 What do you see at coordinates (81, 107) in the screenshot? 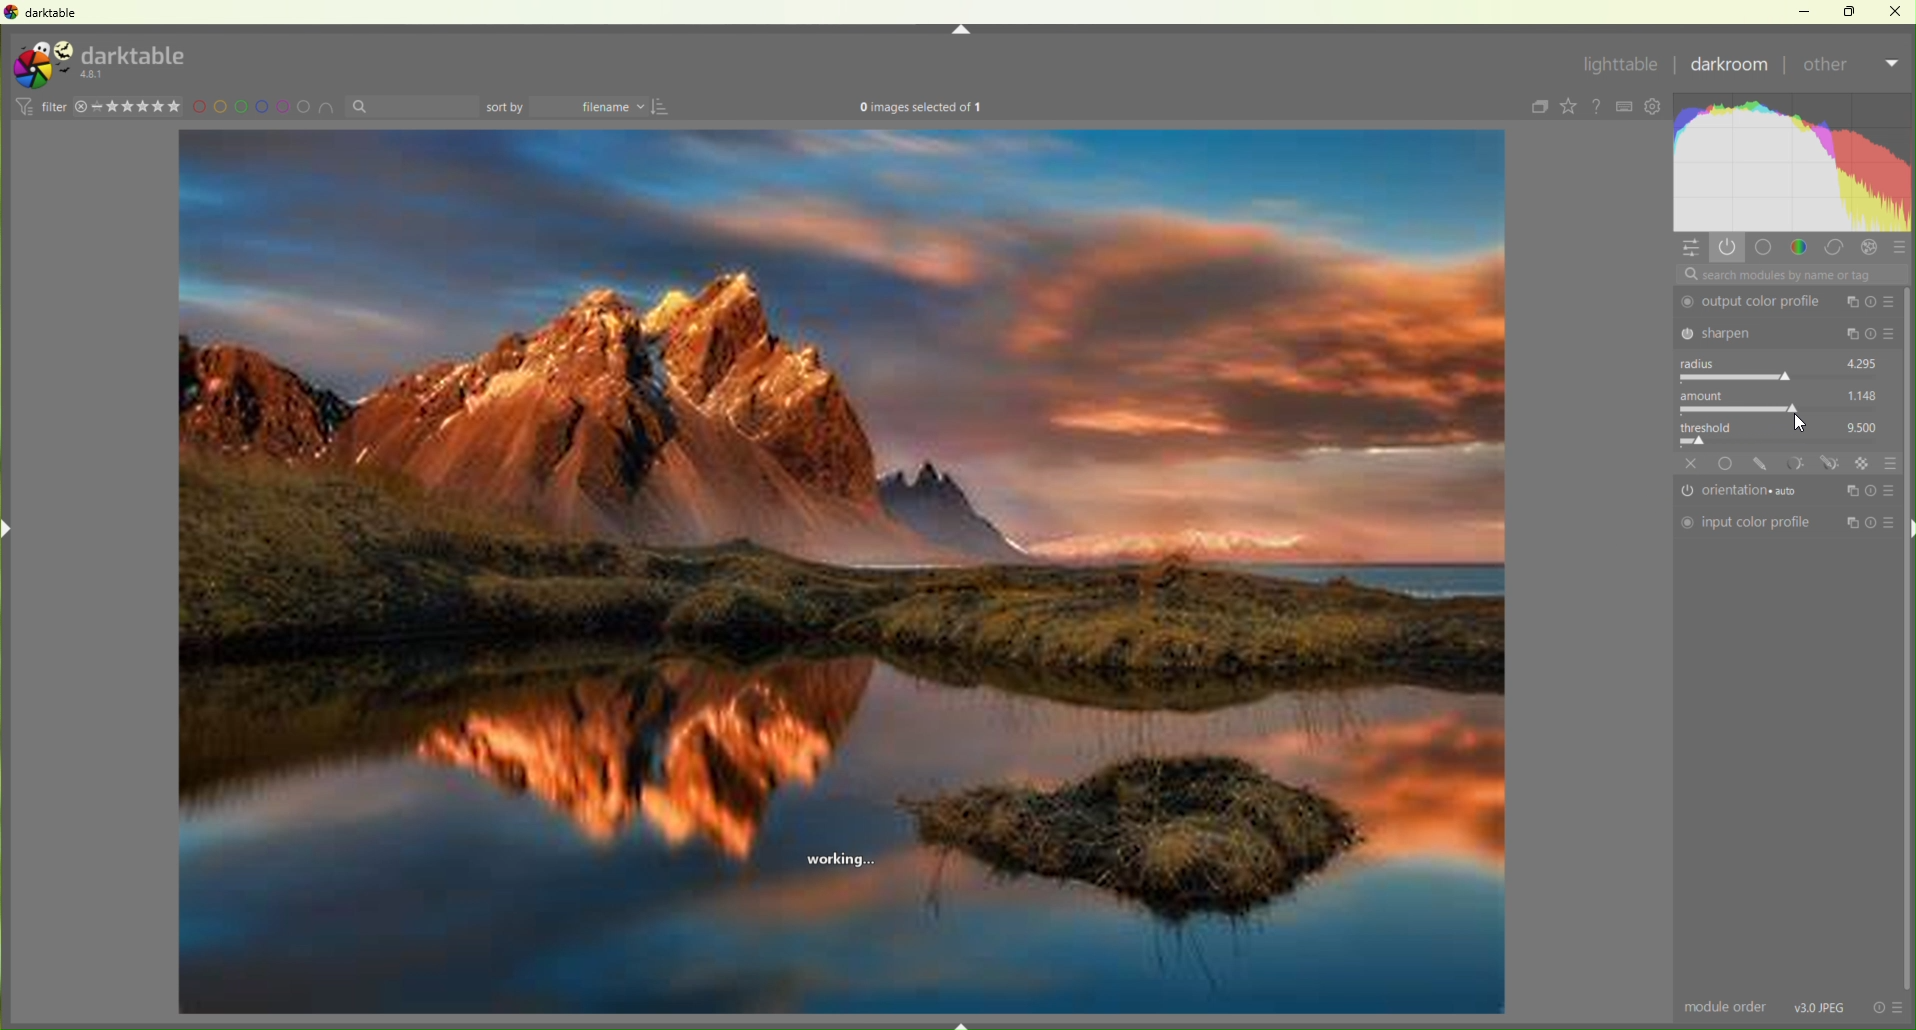
I see `close` at bounding box center [81, 107].